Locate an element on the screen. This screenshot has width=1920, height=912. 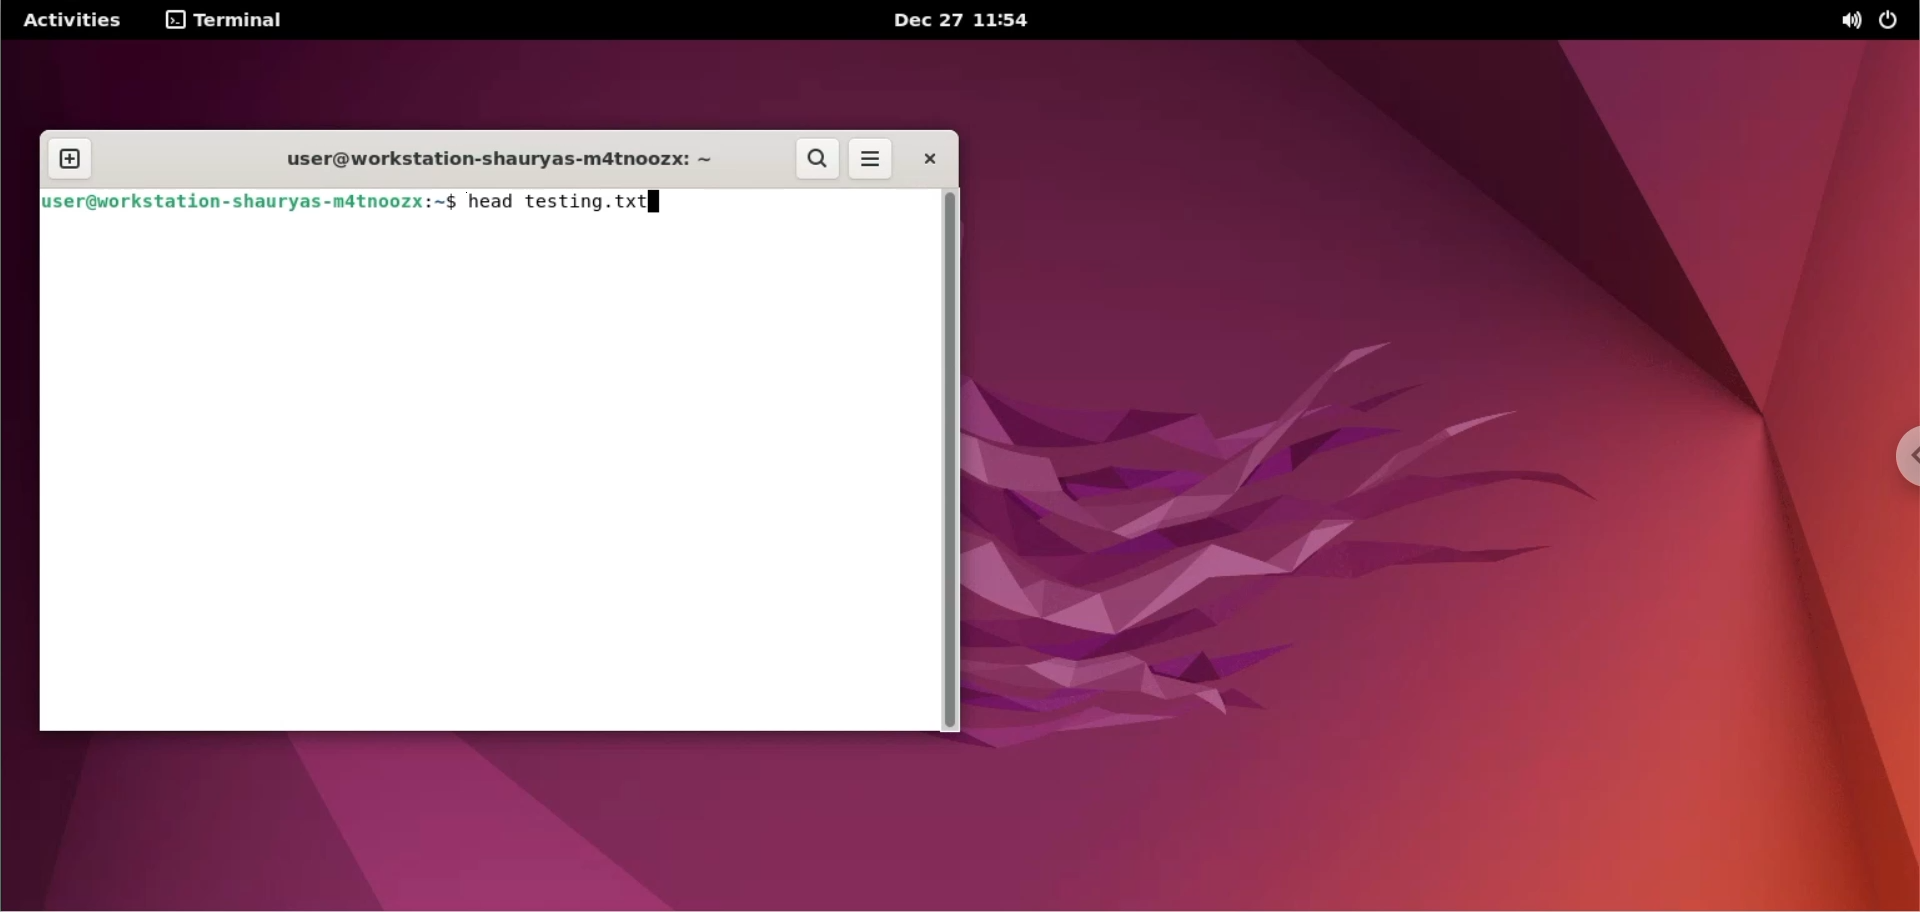
close is located at coordinates (931, 158).